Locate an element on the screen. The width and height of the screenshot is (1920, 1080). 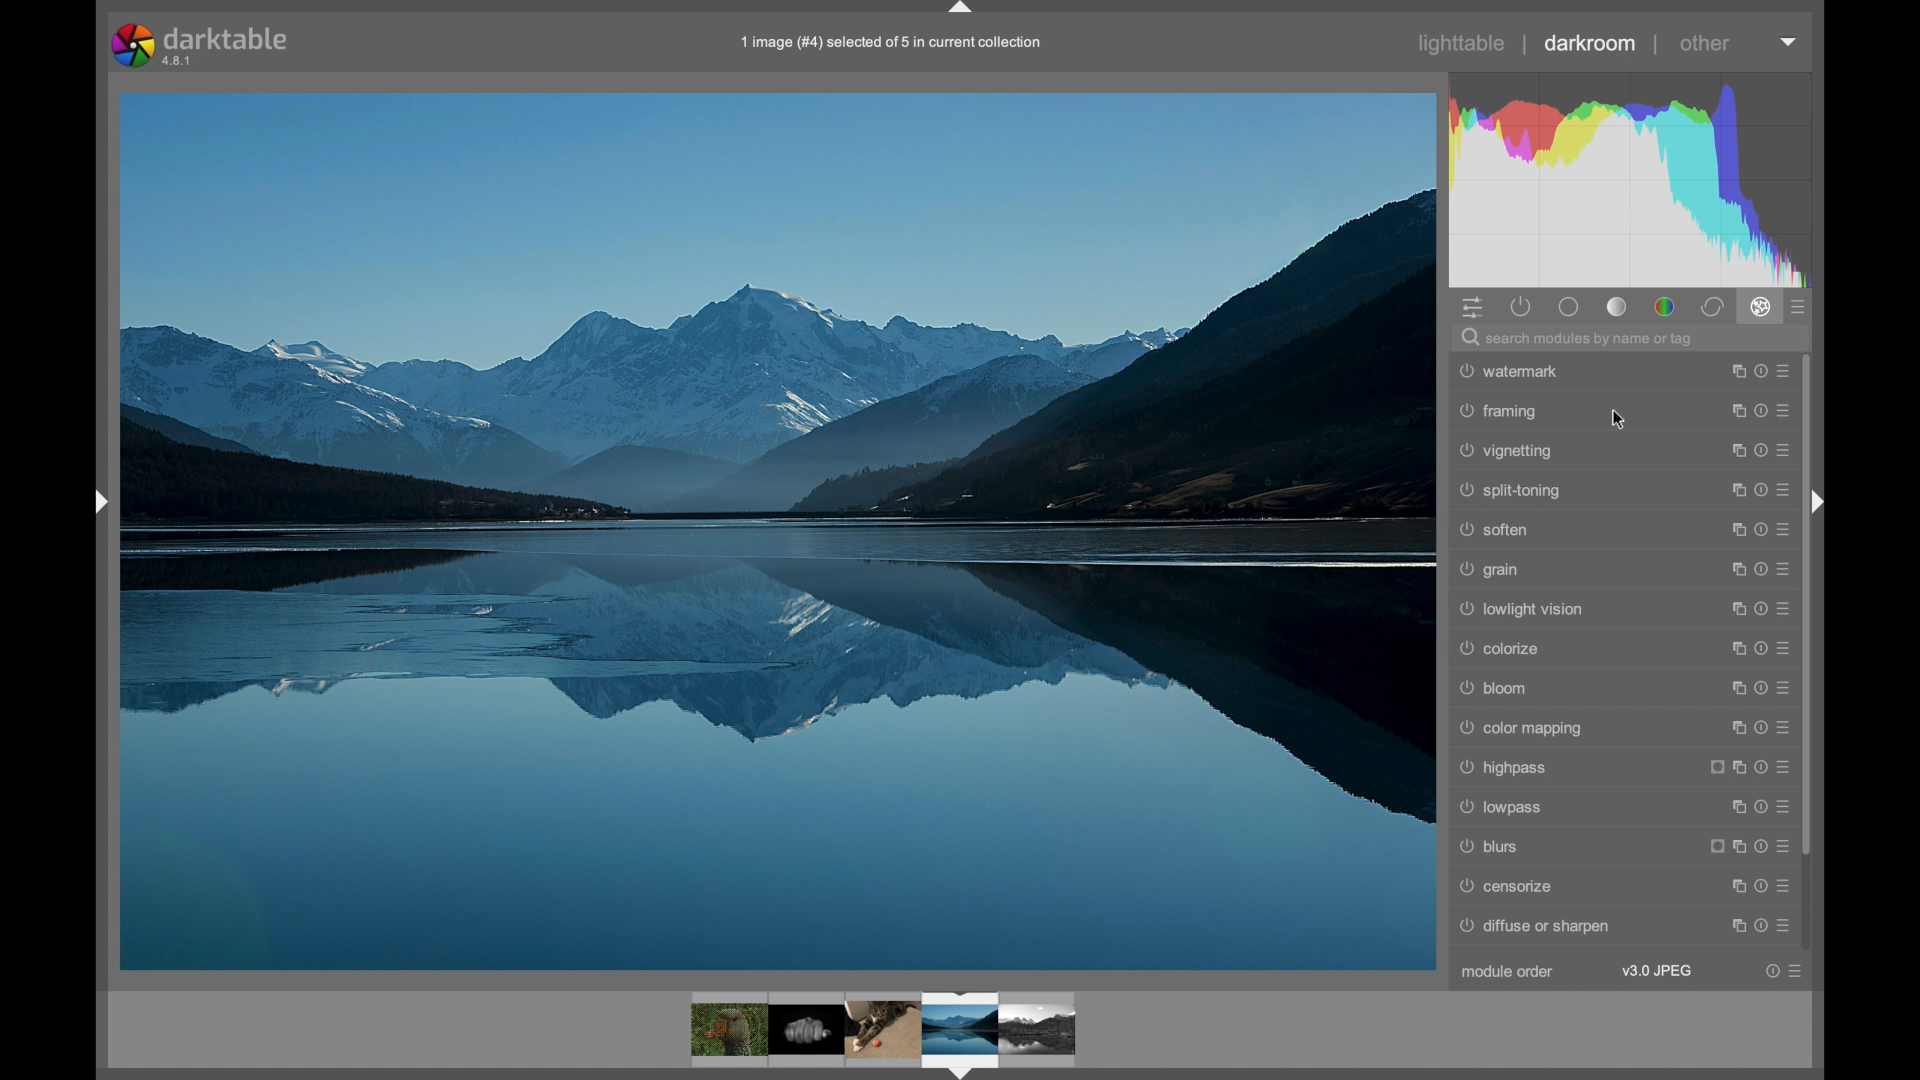
censorize is located at coordinates (1507, 886).